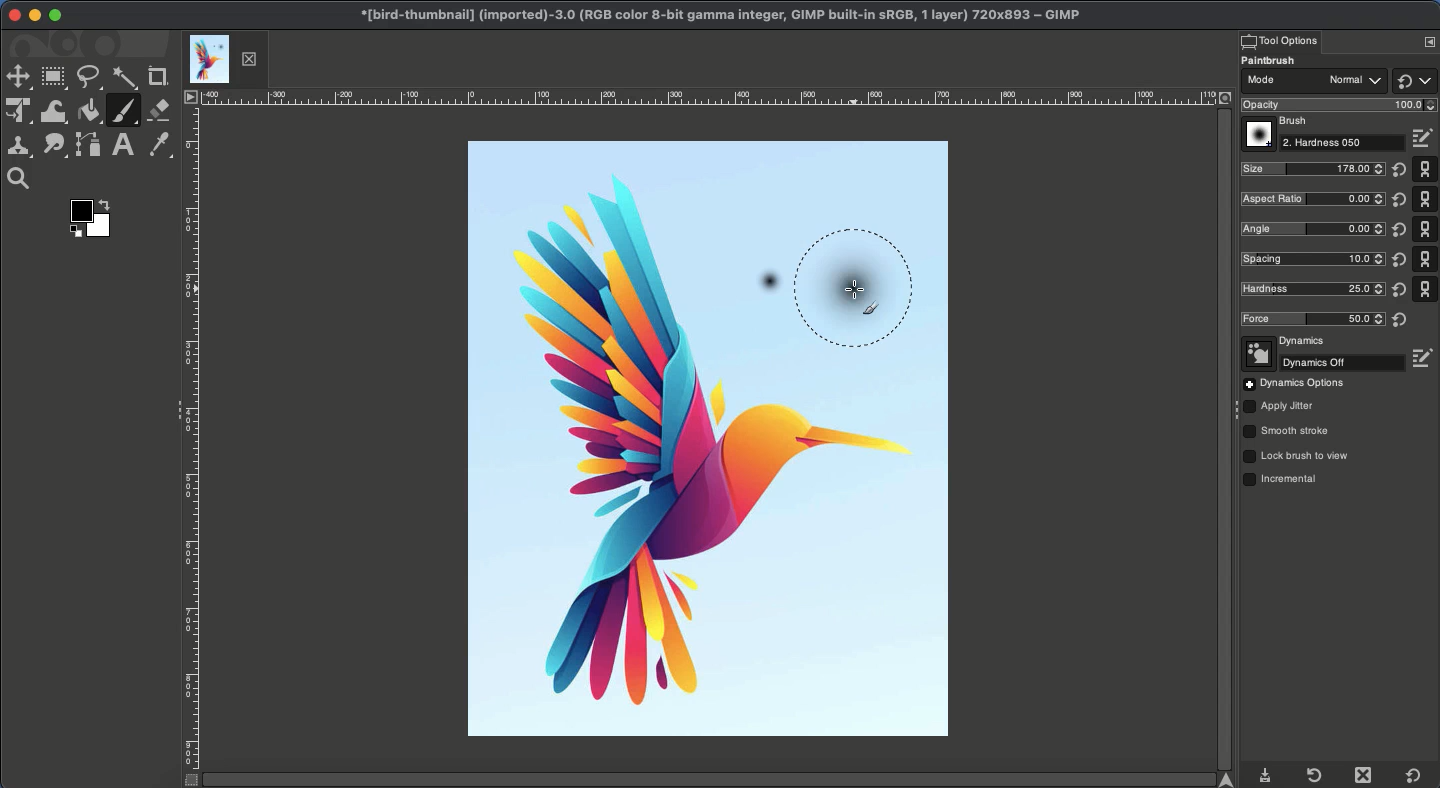 Image resolution: width=1440 pixels, height=788 pixels. Describe the element at coordinates (125, 79) in the screenshot. I see `Fuzzy selector` at that location.